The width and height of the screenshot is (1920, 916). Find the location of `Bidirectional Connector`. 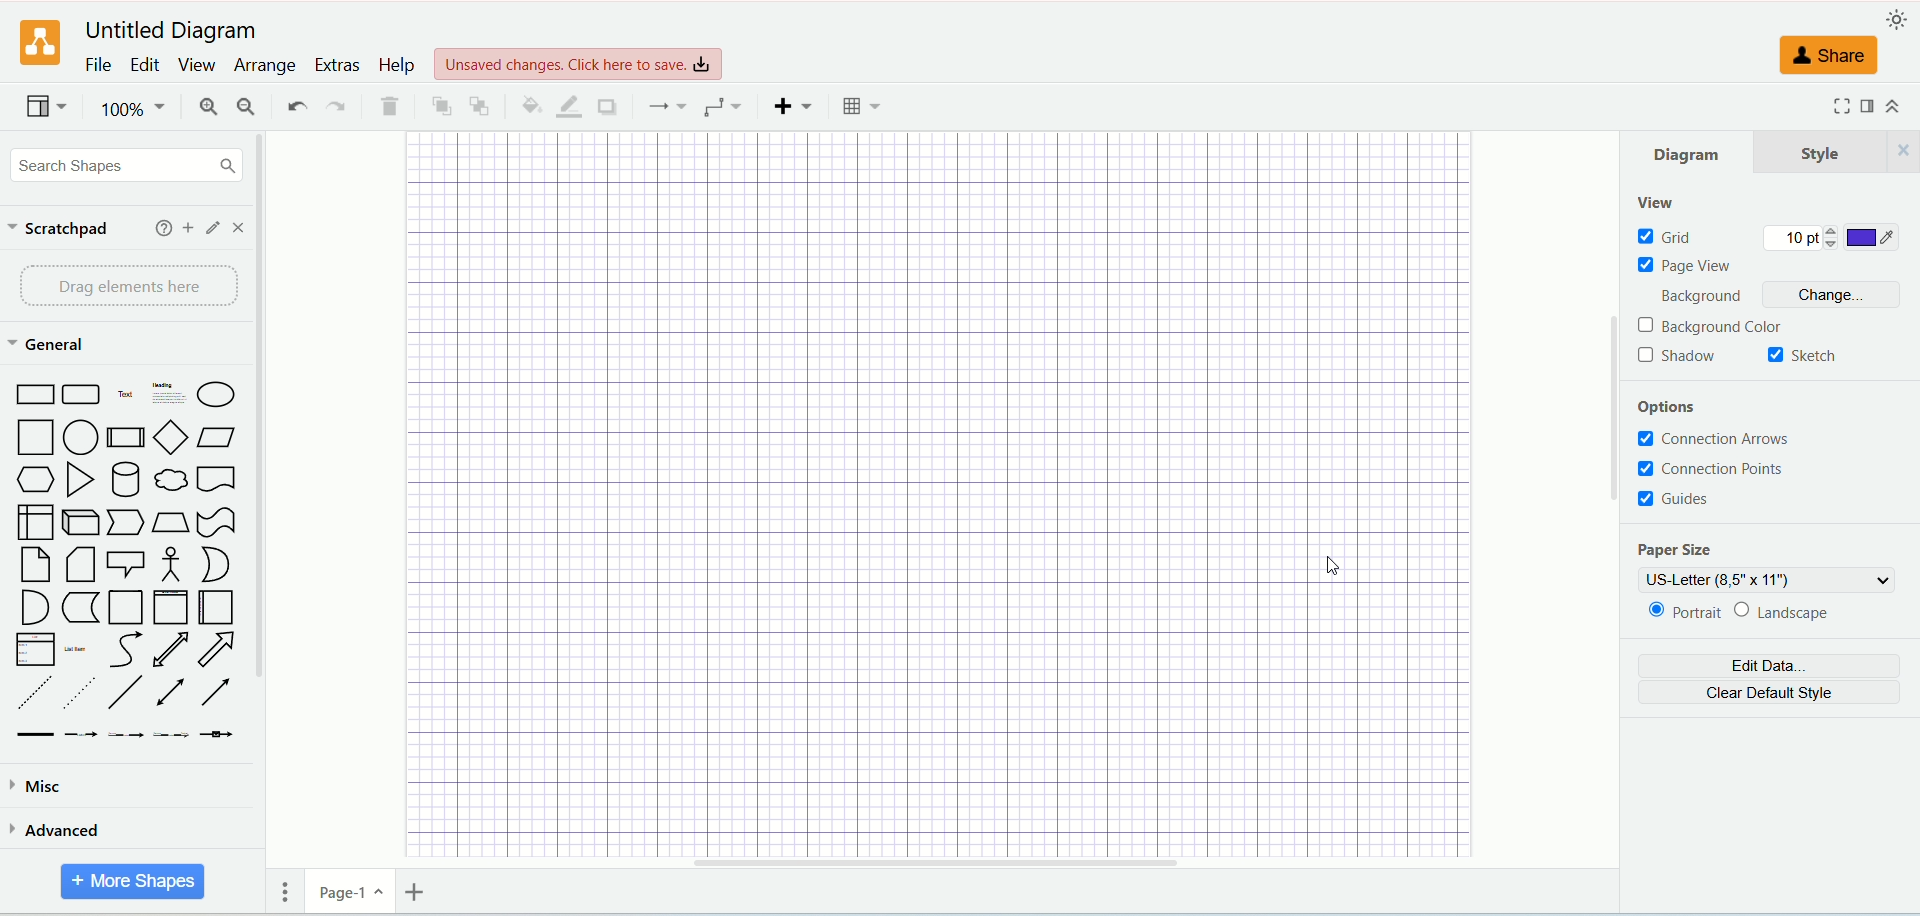

Bidirectional Connector is located at coordinates (175, 694).